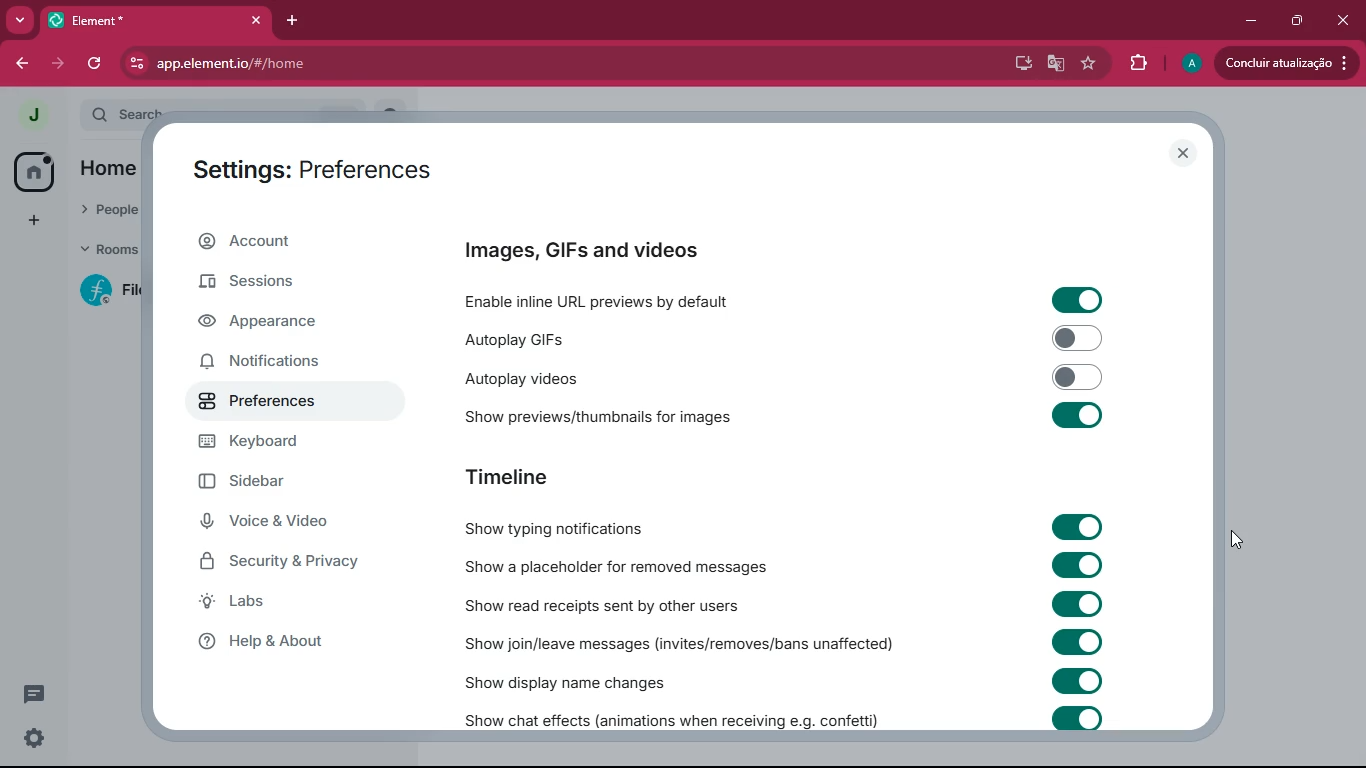 The image size is (1366, 768). Describe the element at coordinates (259, 363) in the screenshot. I see `notifications` at that location.